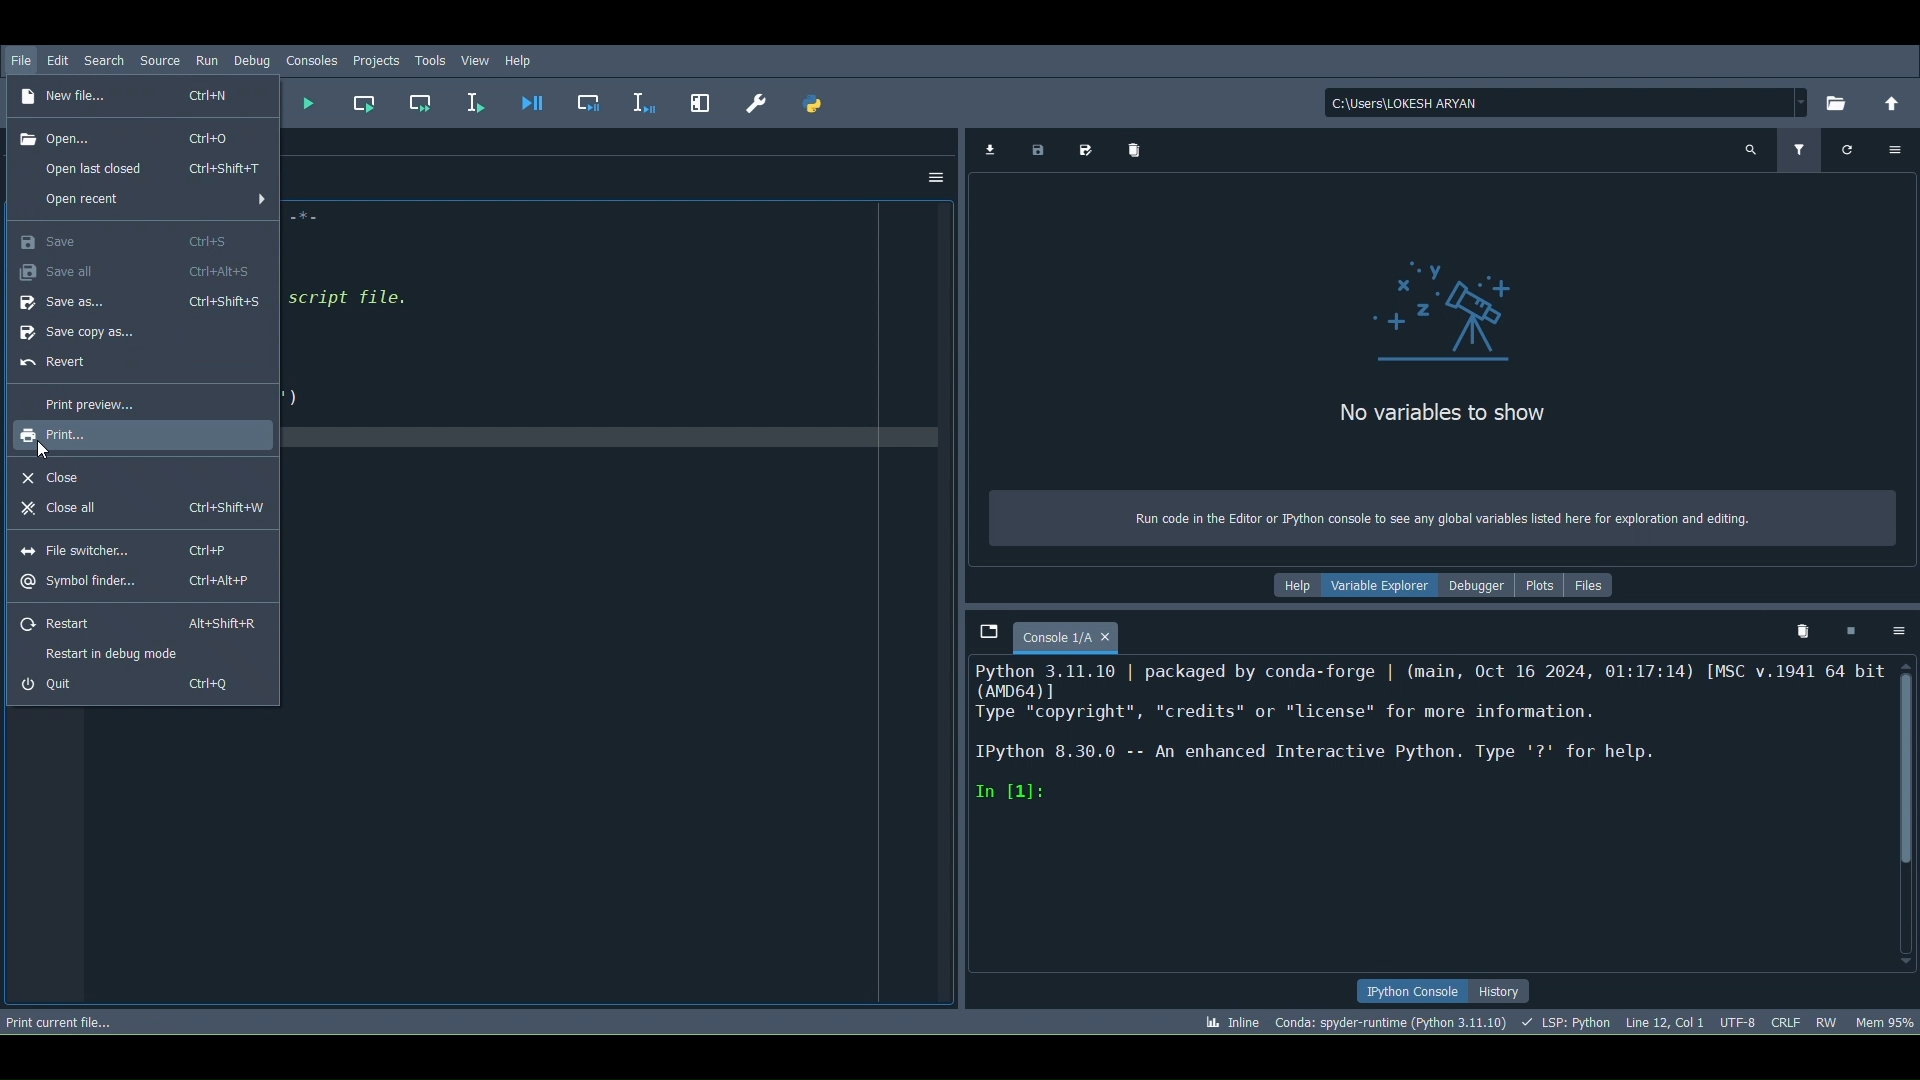 This screenshot has height=1080, width=1920. What do you see at coordinates (1783, 1019) in the screenshot?
I see `File EOL status` at bounding box center [1783, 1019].